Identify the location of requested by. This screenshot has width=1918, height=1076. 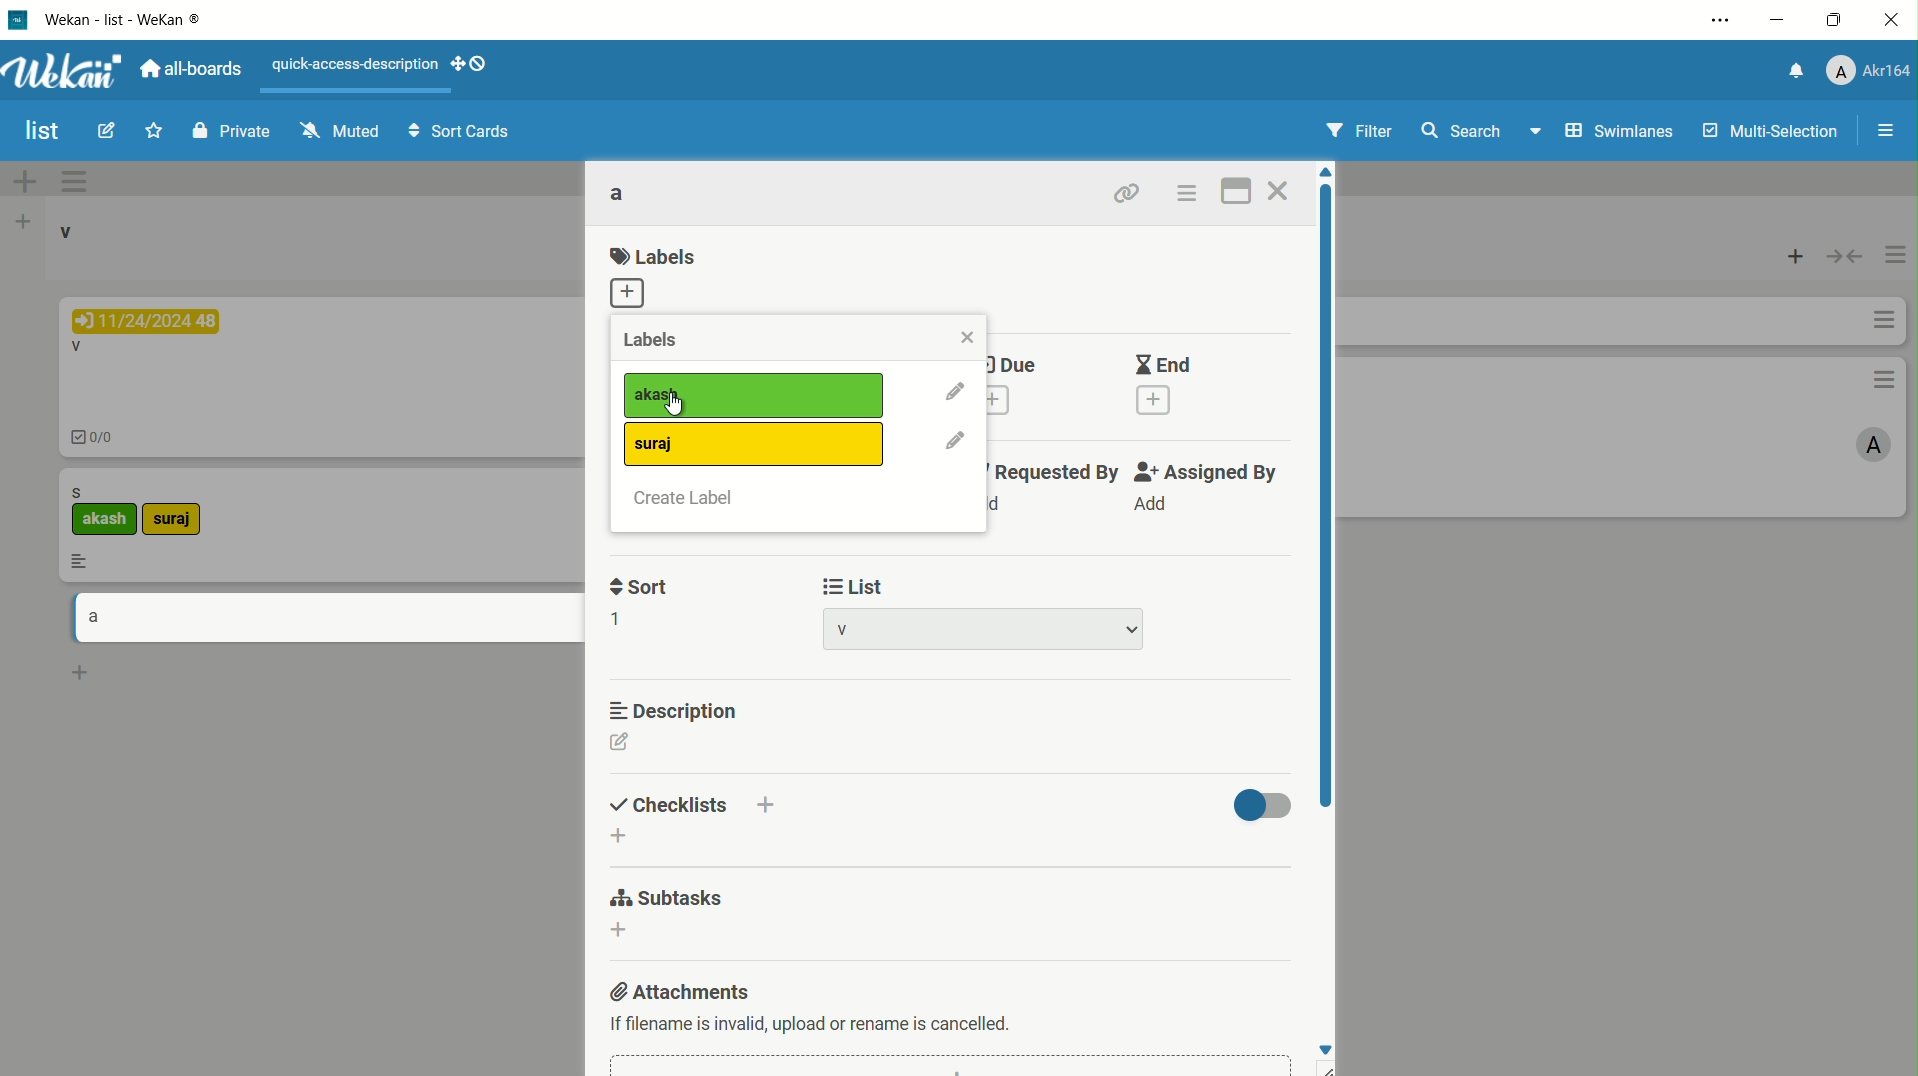
(1056, 467).